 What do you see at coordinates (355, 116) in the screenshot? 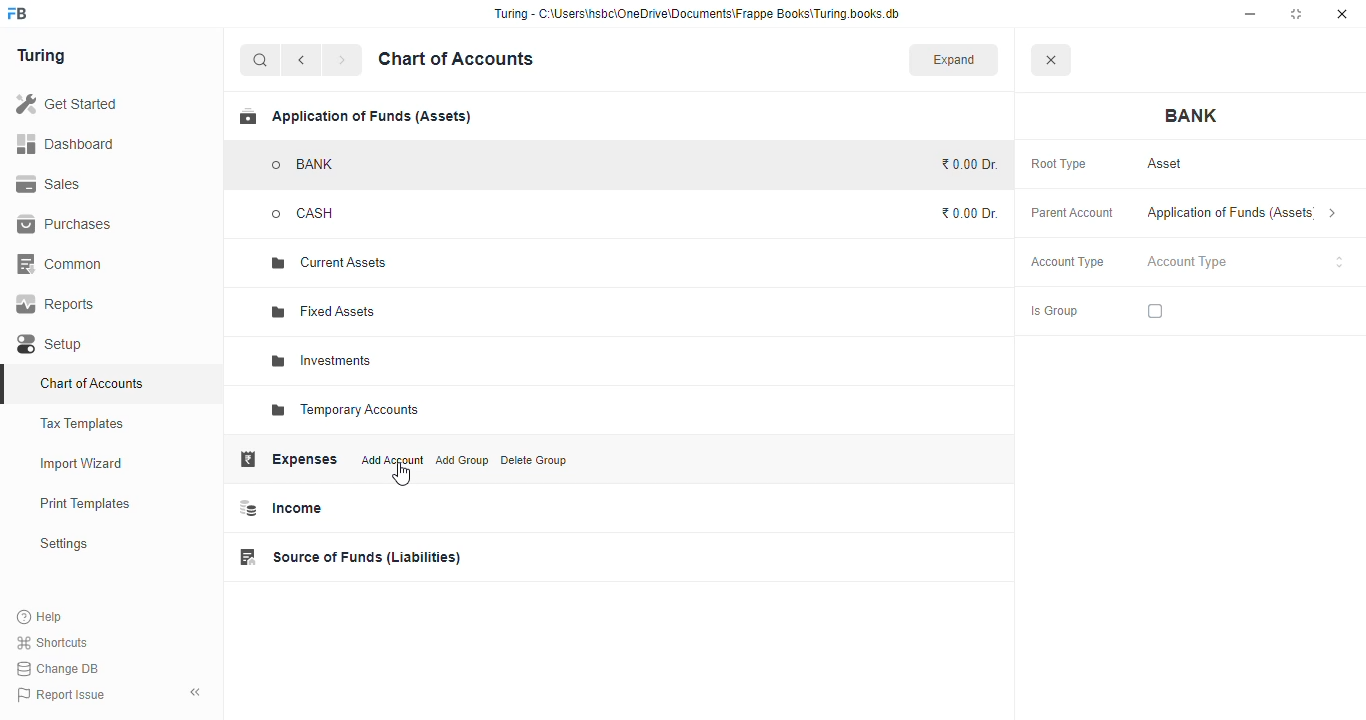
I see `application of funds (assets)` at bounding box center [355, 116].